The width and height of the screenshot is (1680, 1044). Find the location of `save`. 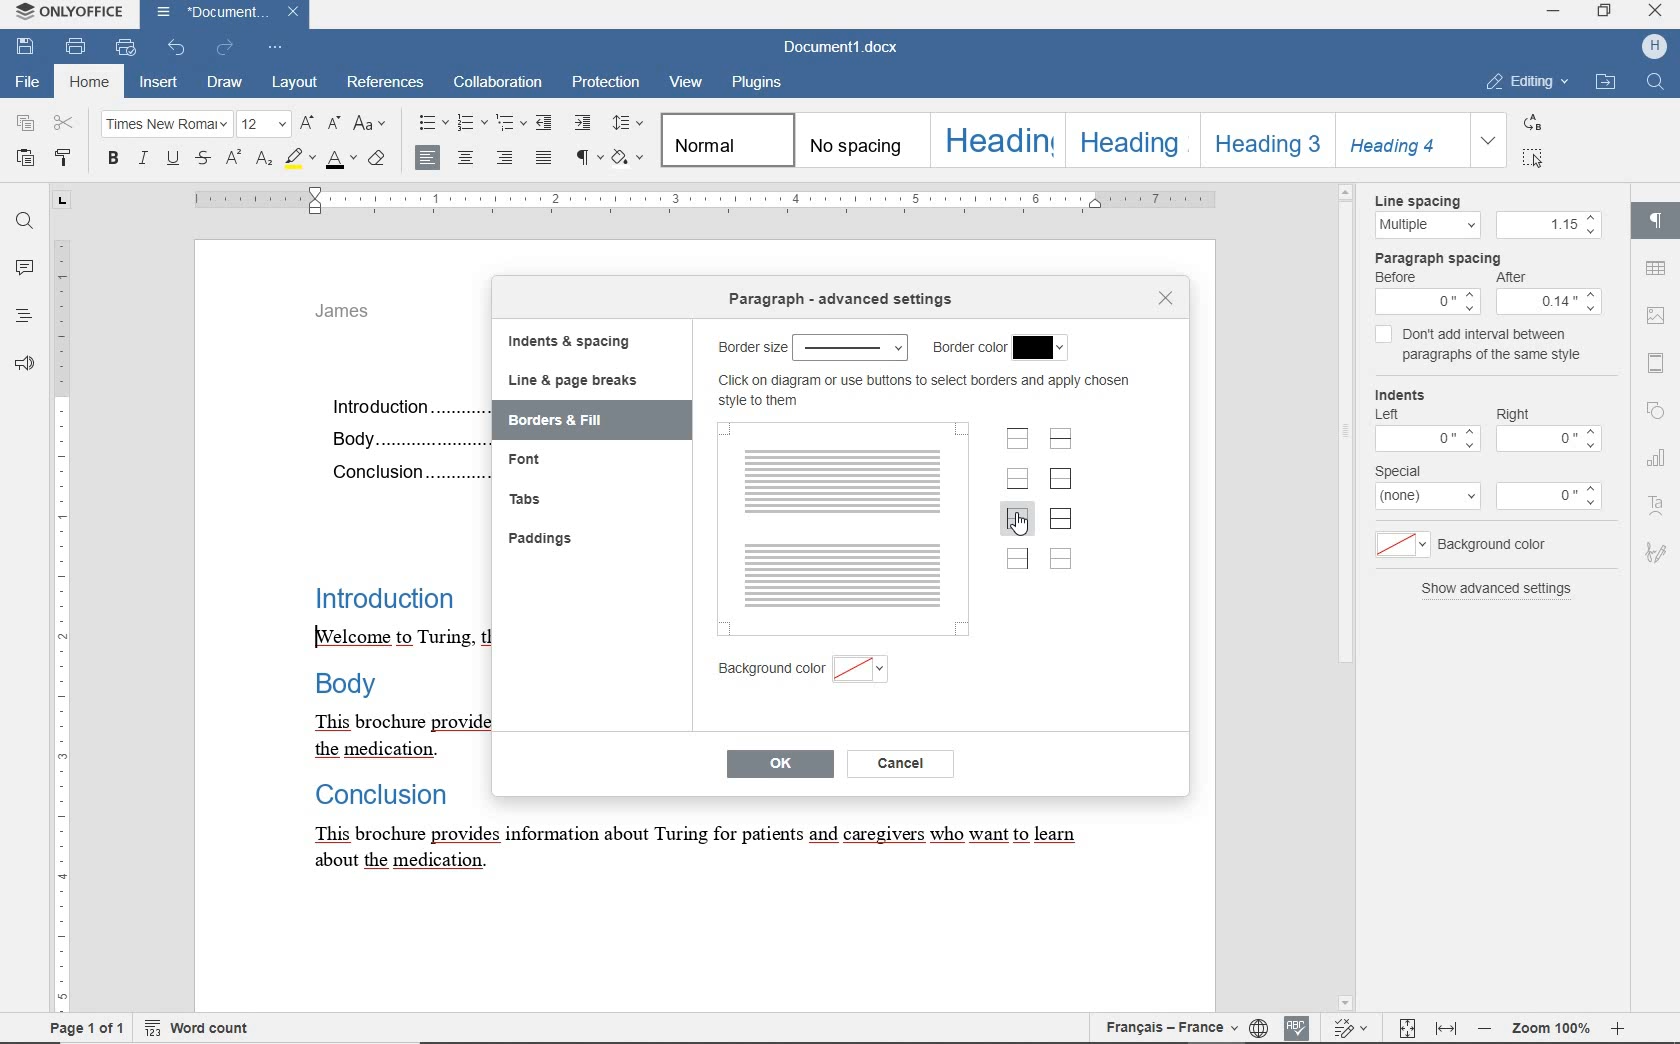

save is located at coordinates (28, 48).